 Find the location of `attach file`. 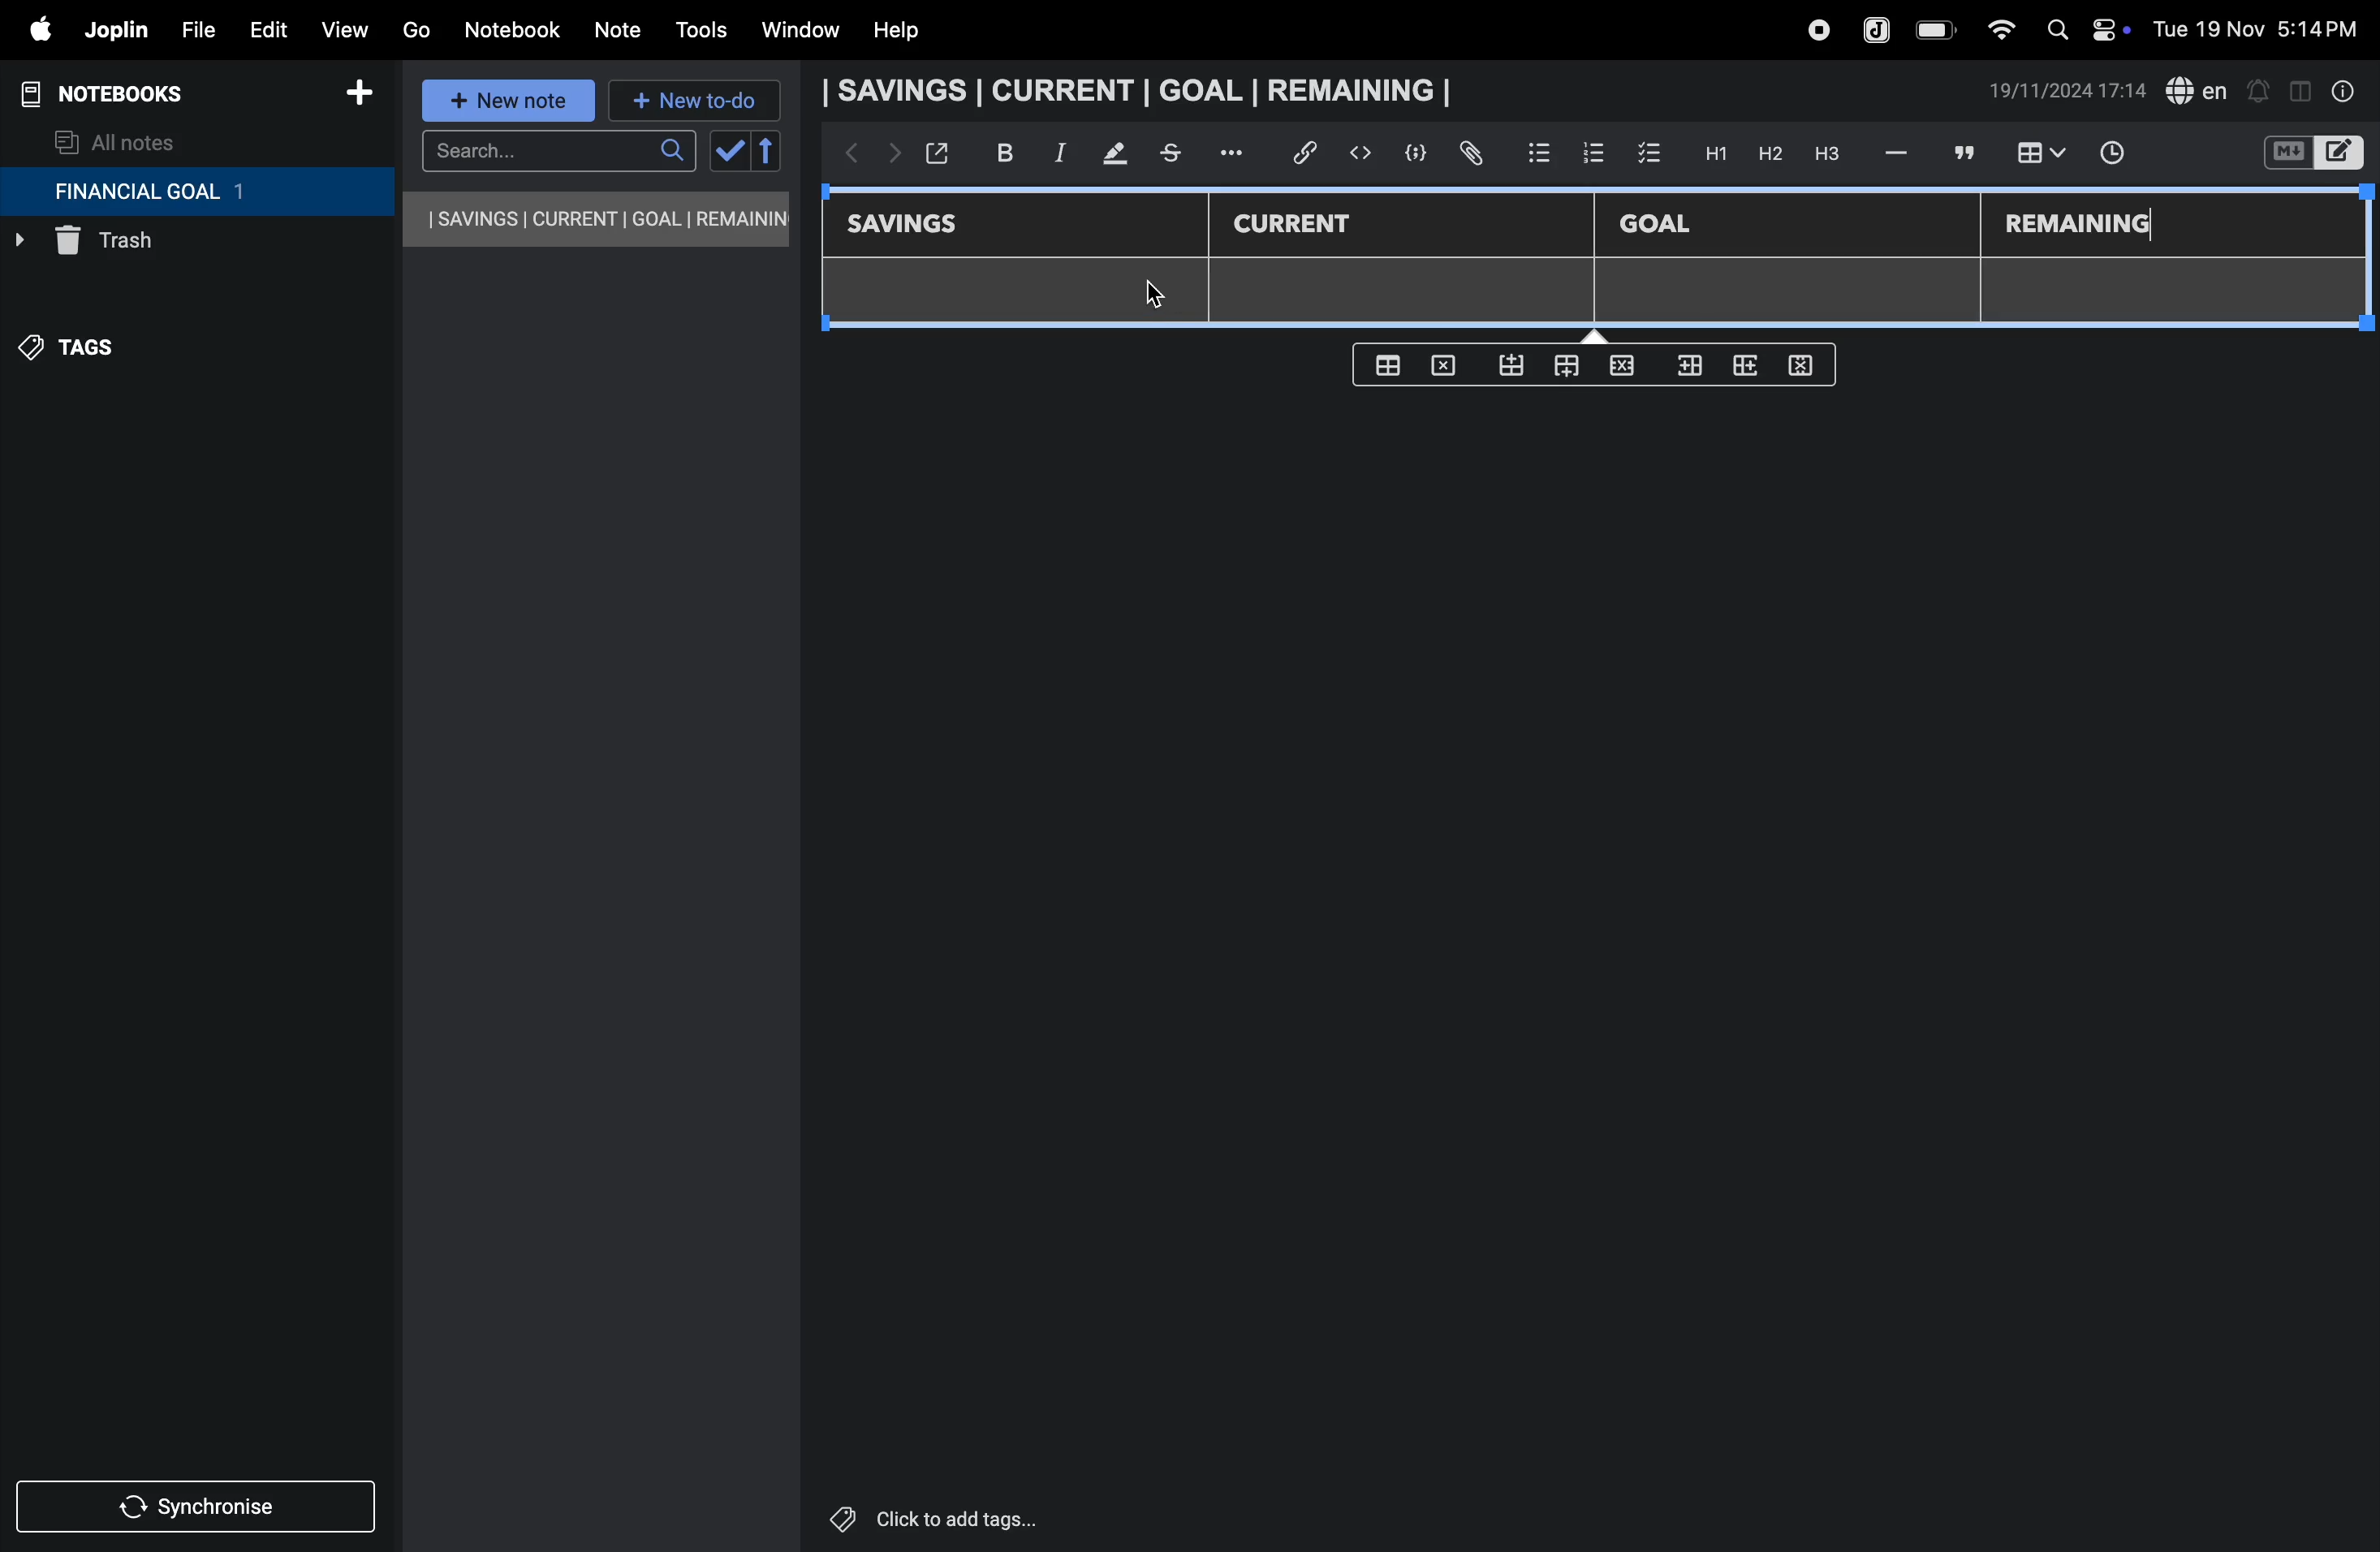

attach file is located at coordinates (1469, 154).